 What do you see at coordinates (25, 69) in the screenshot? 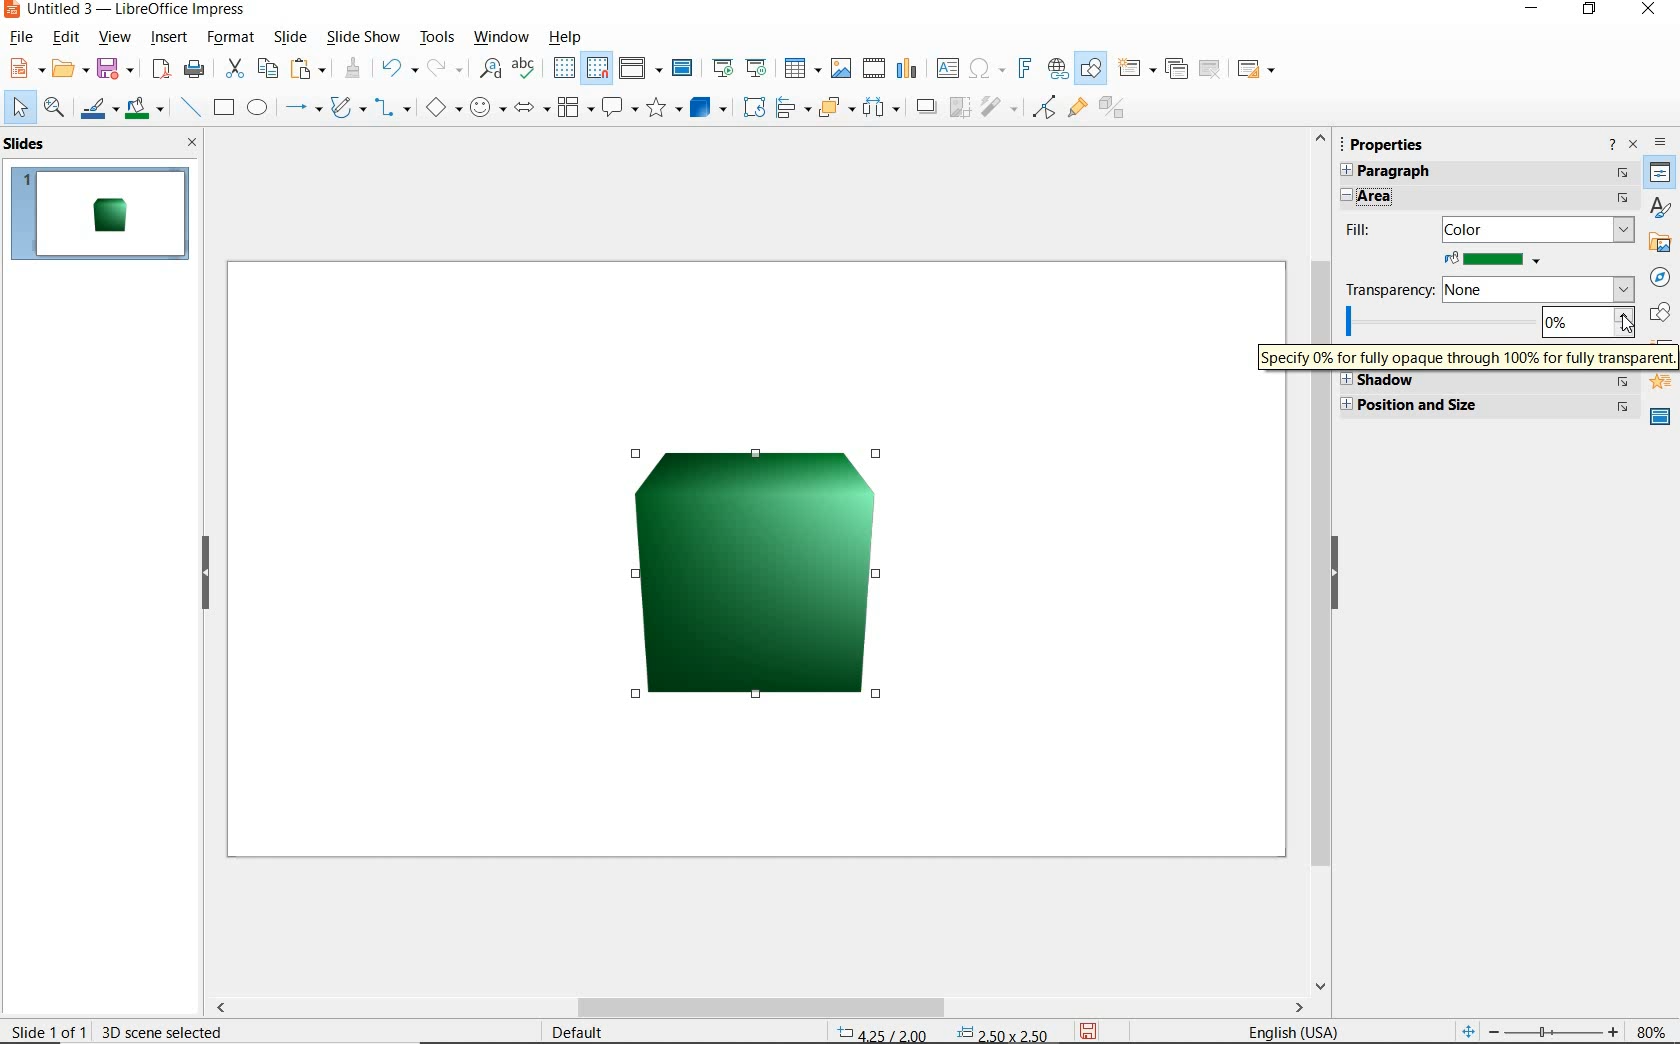
I see `new` at bounding box center [25, 69].